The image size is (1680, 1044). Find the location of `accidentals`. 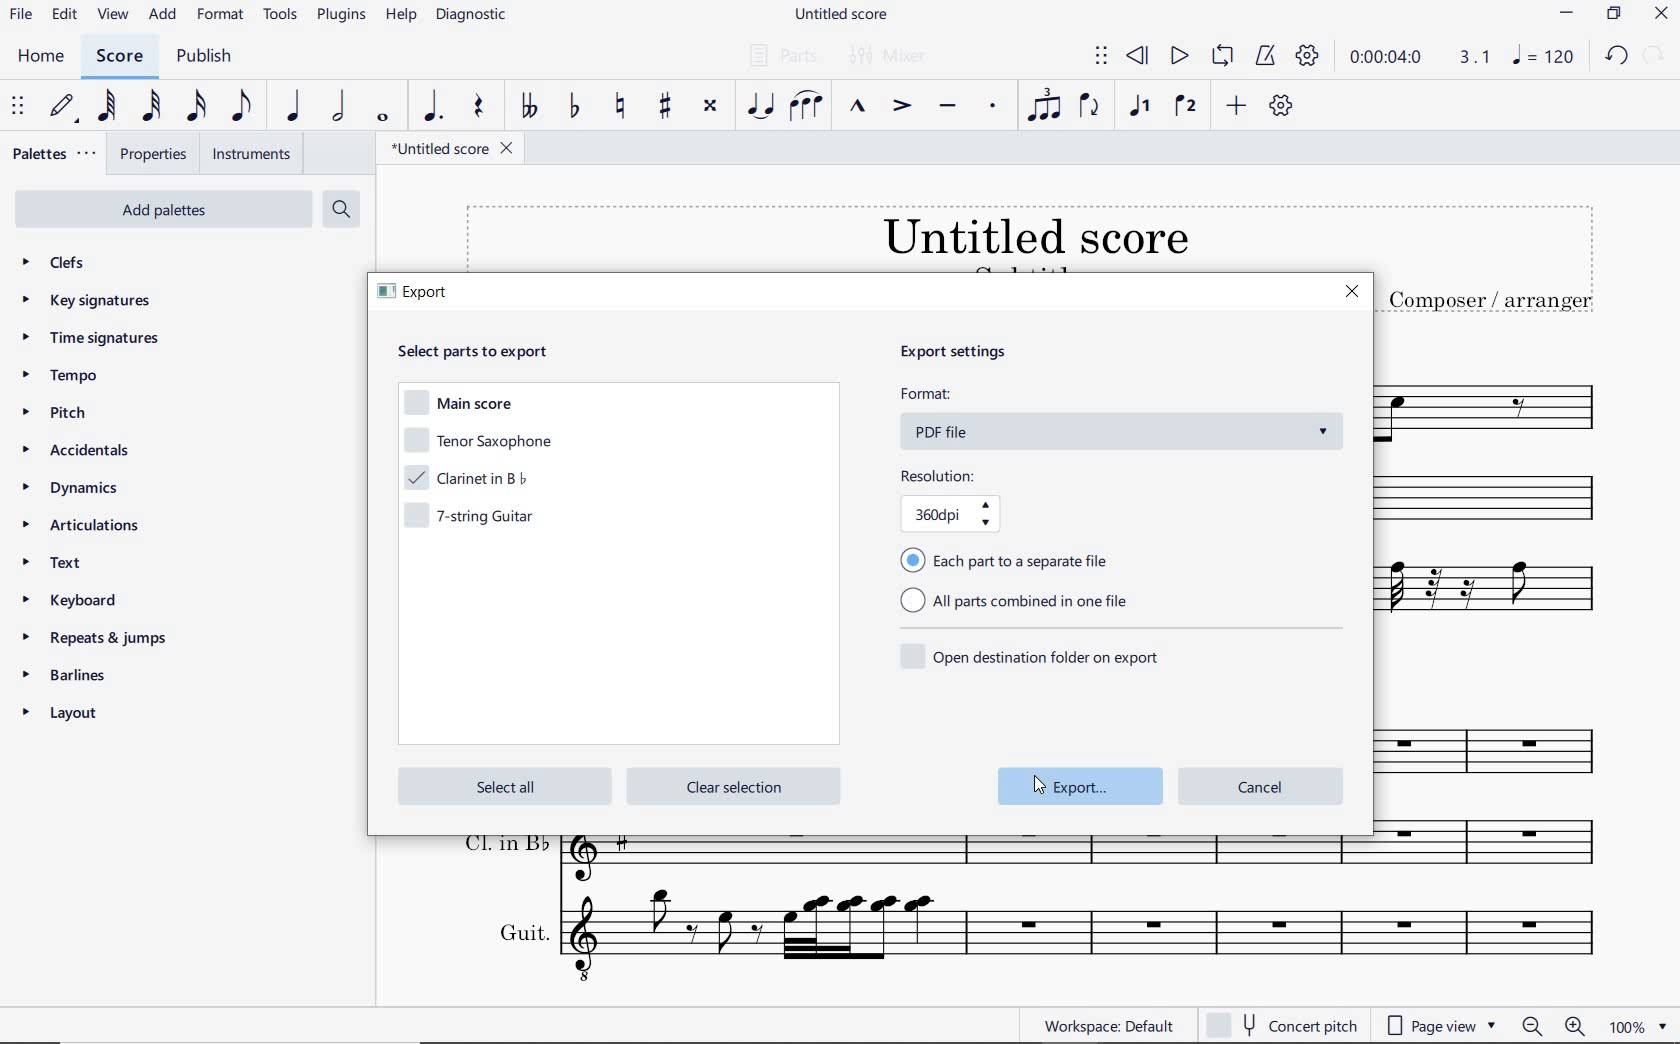

accidentals is located at coordinates (80, 453).